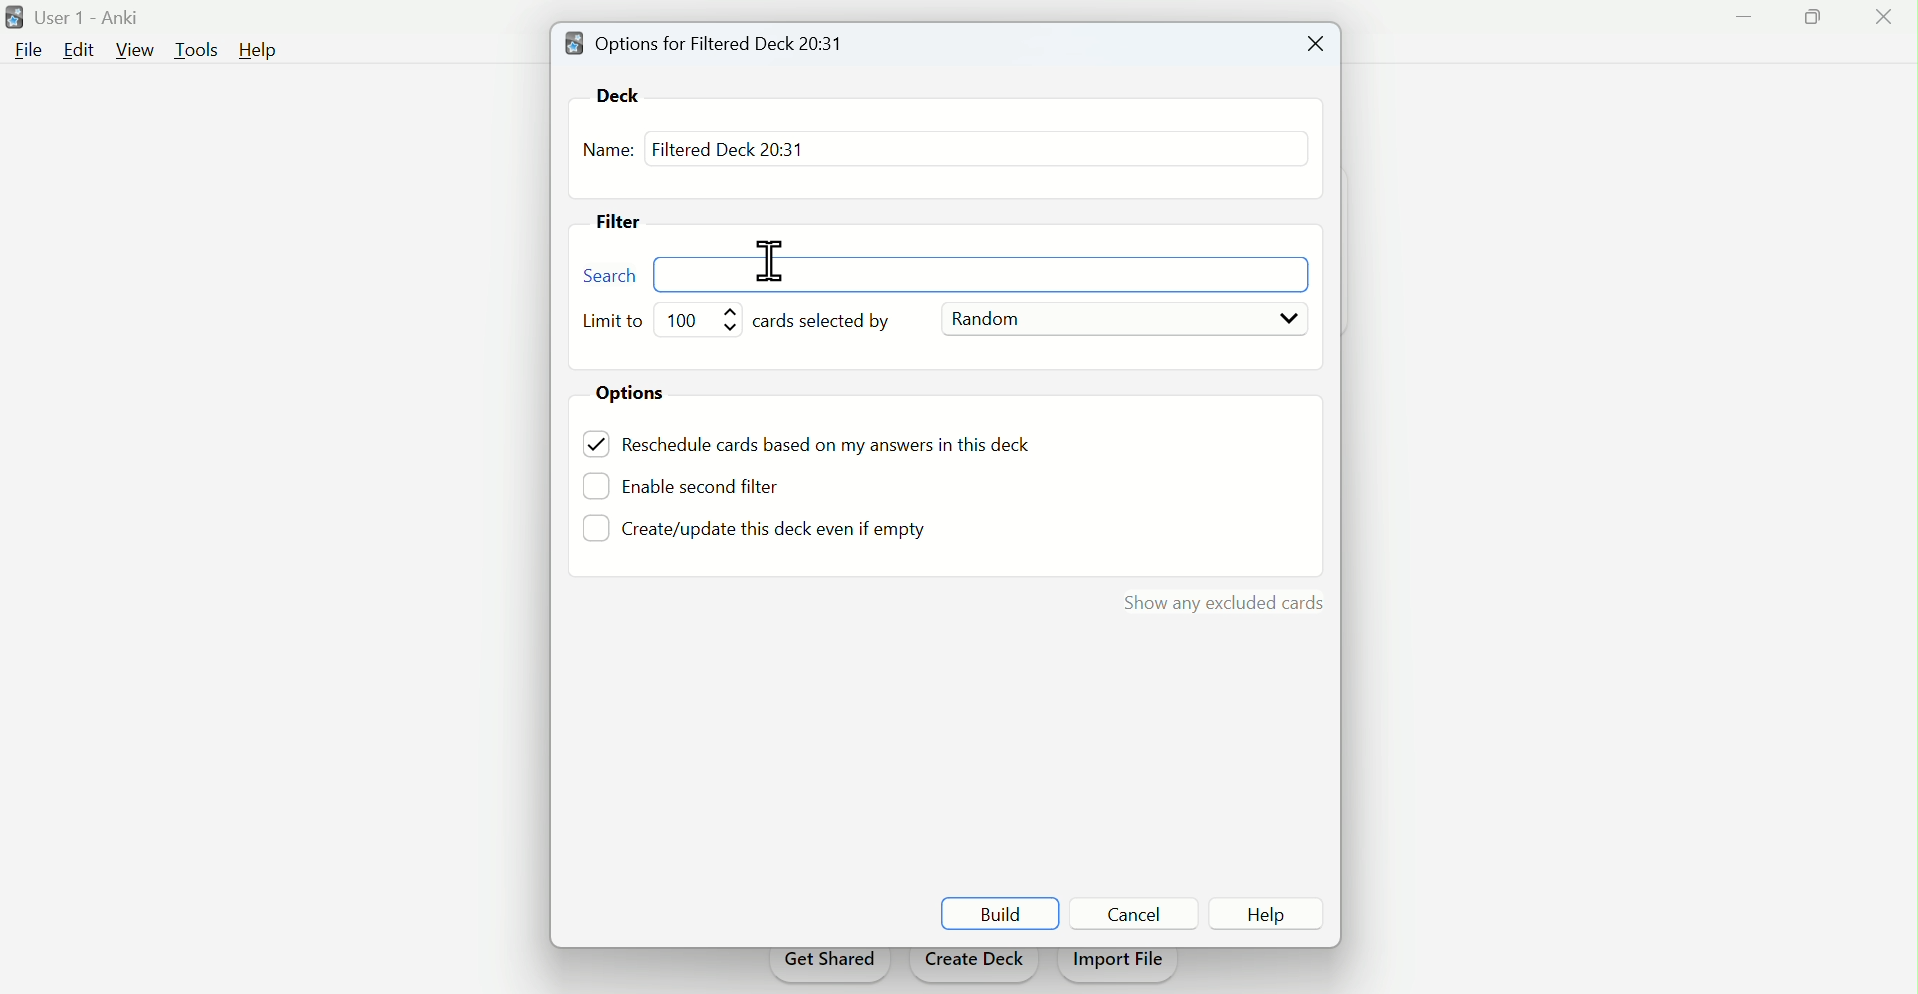 This screenshot has width=1918, height=994. What do you see at coordinates (616, 322) in the screenshot?
I see `Limit to` at bounding box center [616, 322].